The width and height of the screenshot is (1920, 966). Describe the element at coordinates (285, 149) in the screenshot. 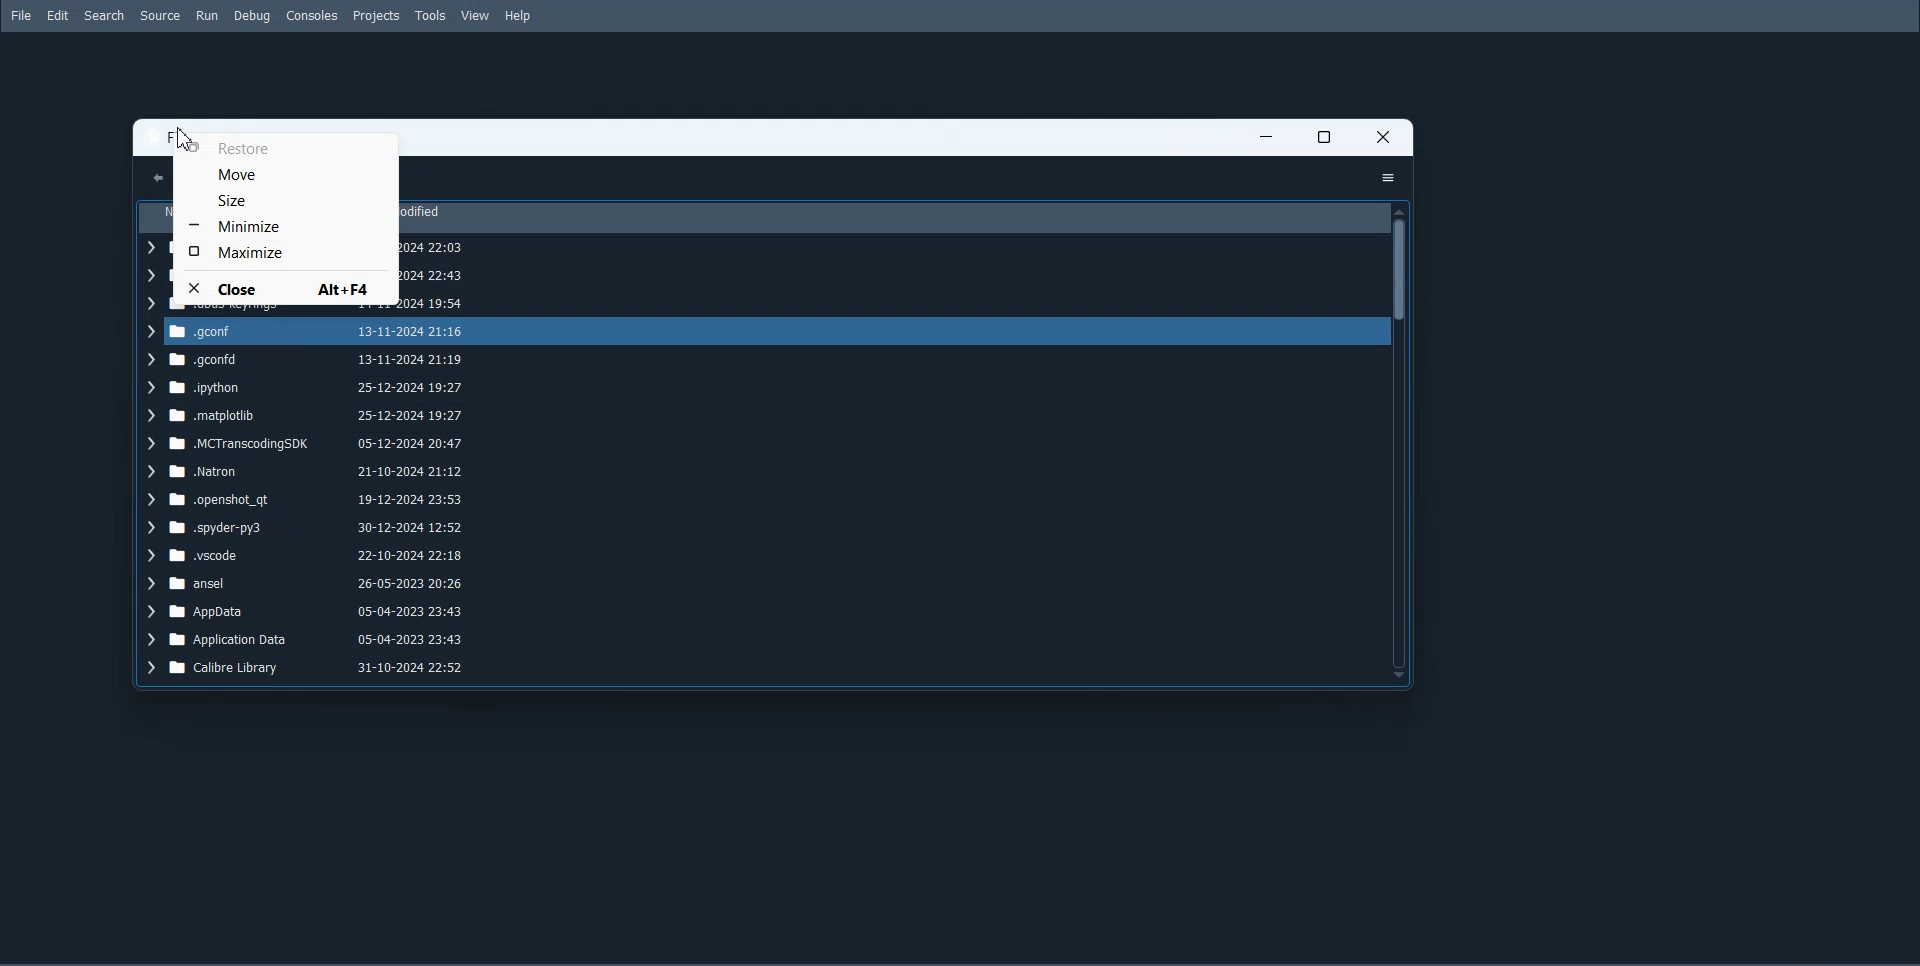

I see `Restore` at that location.